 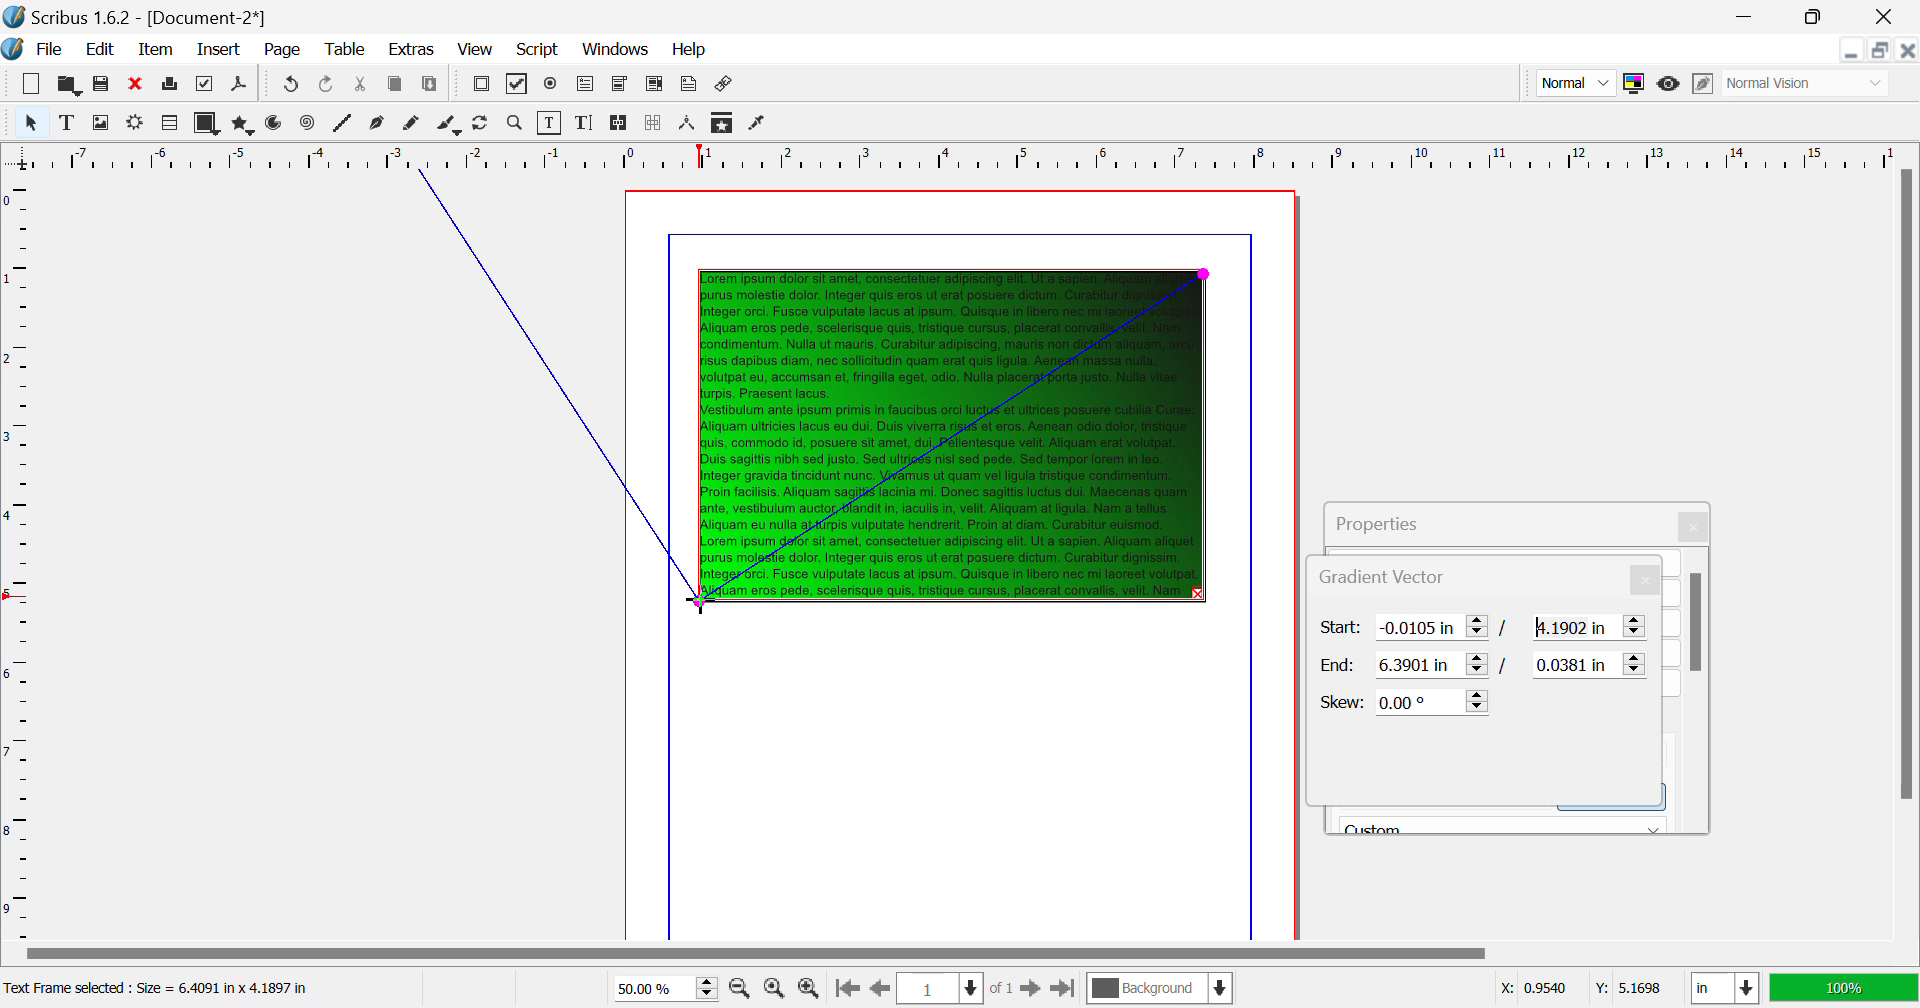 I want to click on Freehand, so click(x=414, y=125).